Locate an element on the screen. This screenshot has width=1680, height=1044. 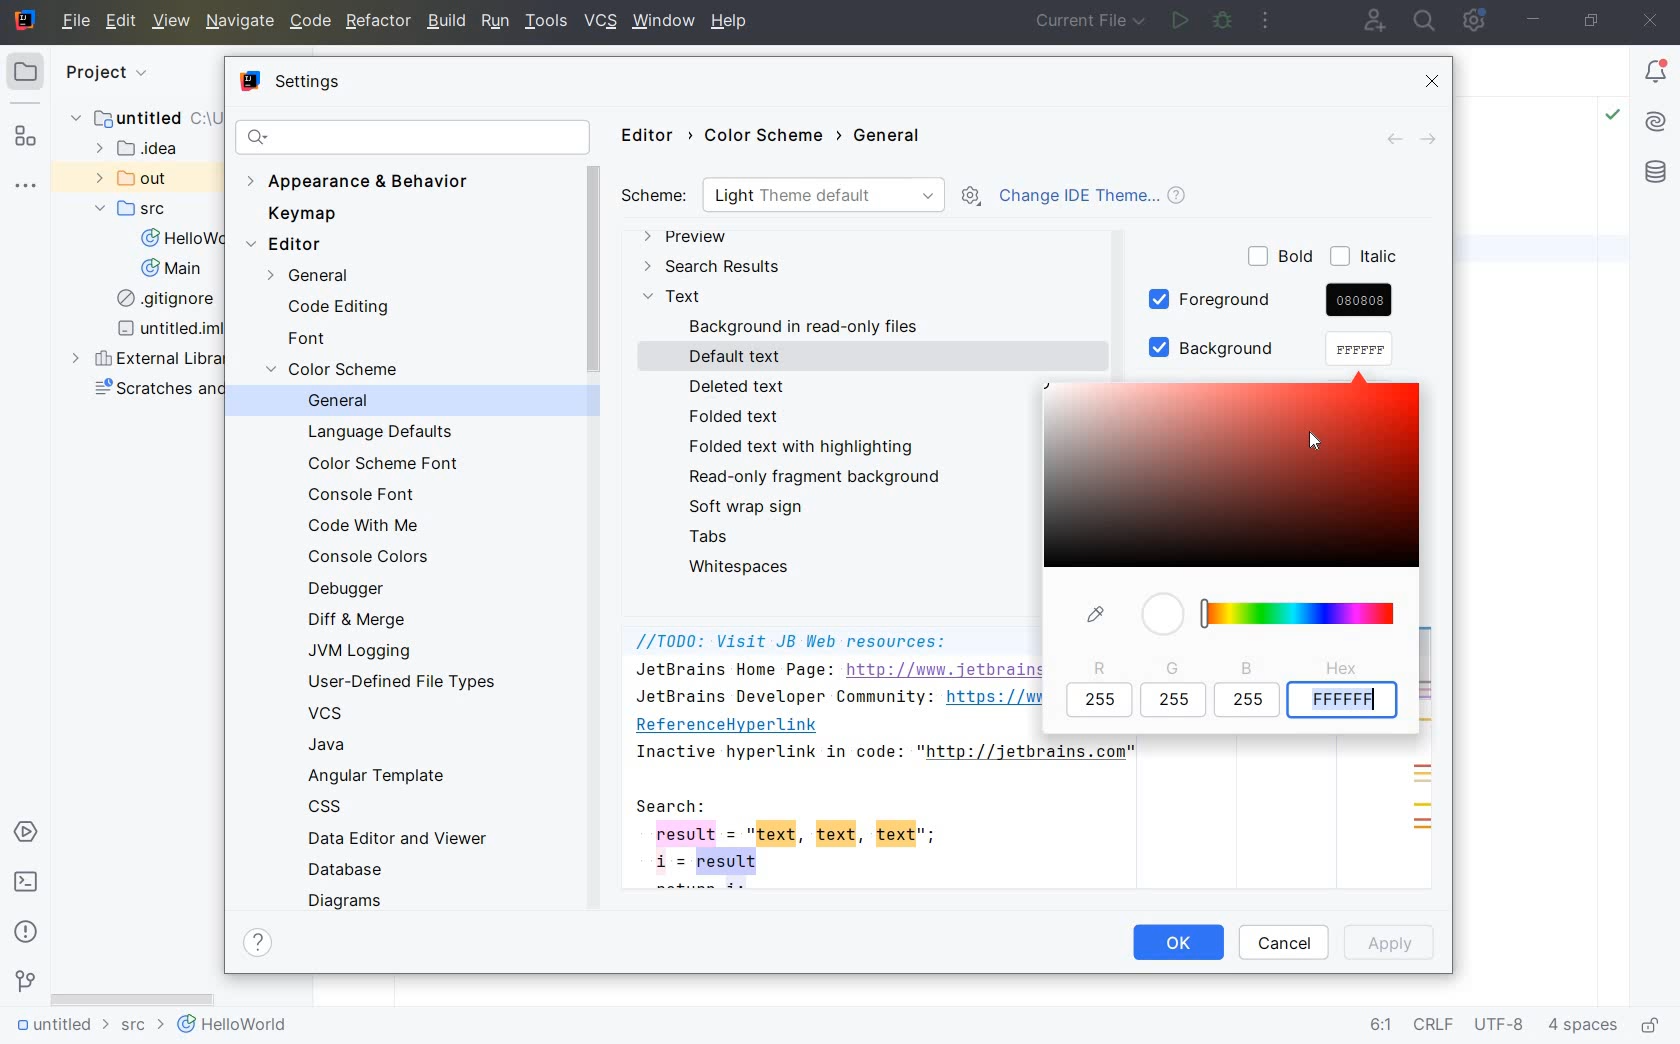
window is located at coordinates (663, 23).